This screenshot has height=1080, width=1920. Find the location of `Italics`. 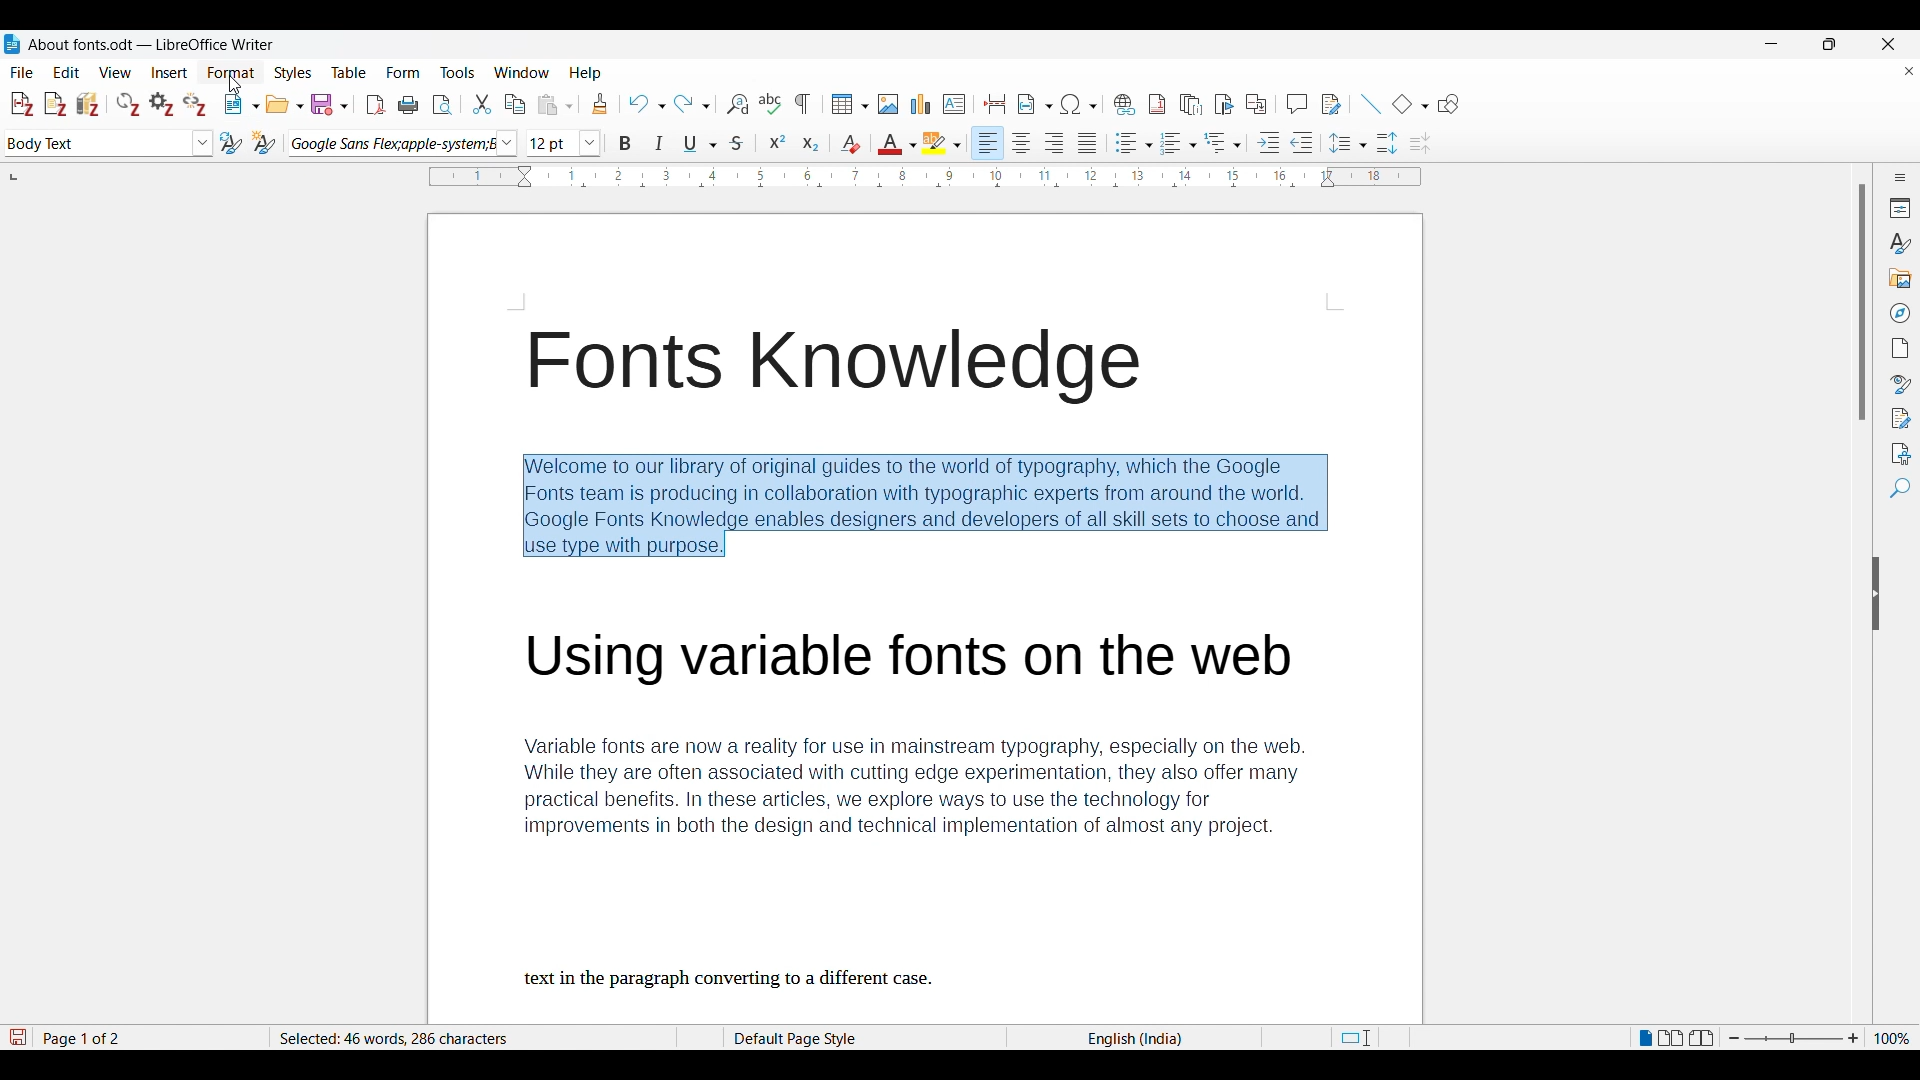

Italics is located at coordinates (659, 143).